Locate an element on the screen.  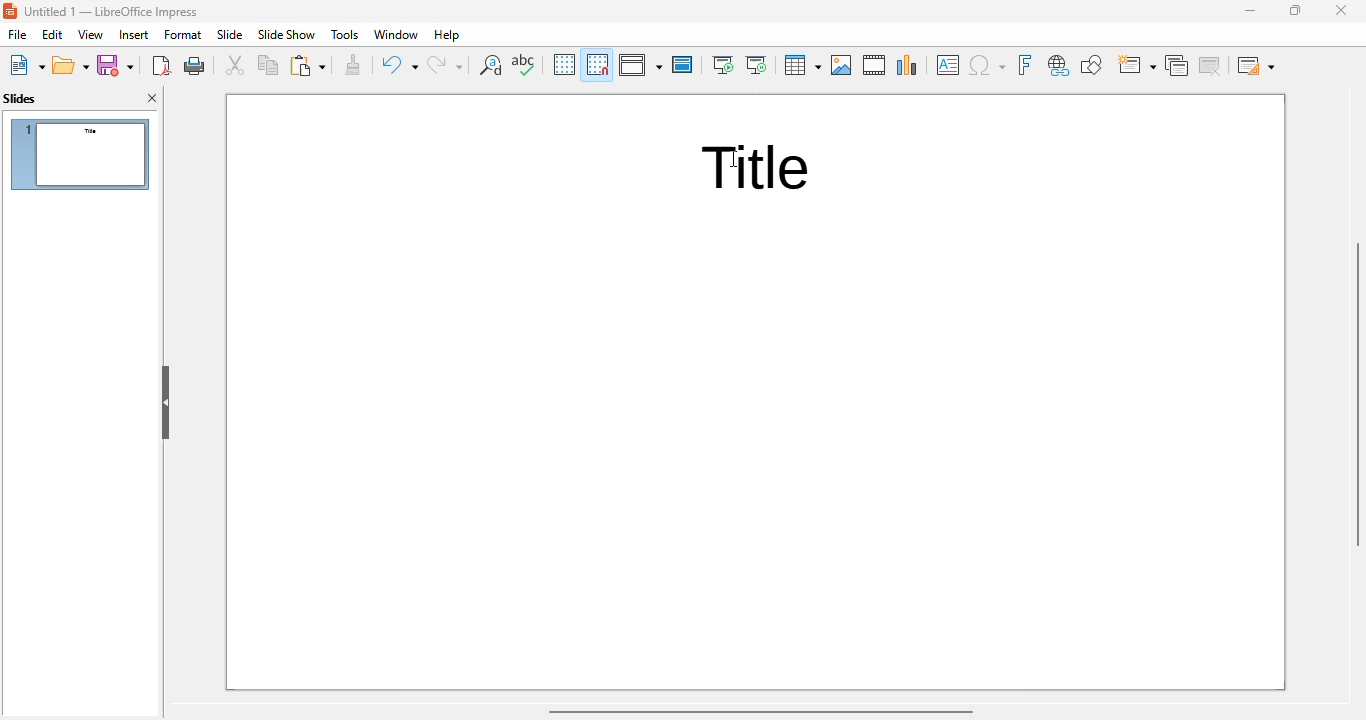
open is located at coordinates (70, 65).